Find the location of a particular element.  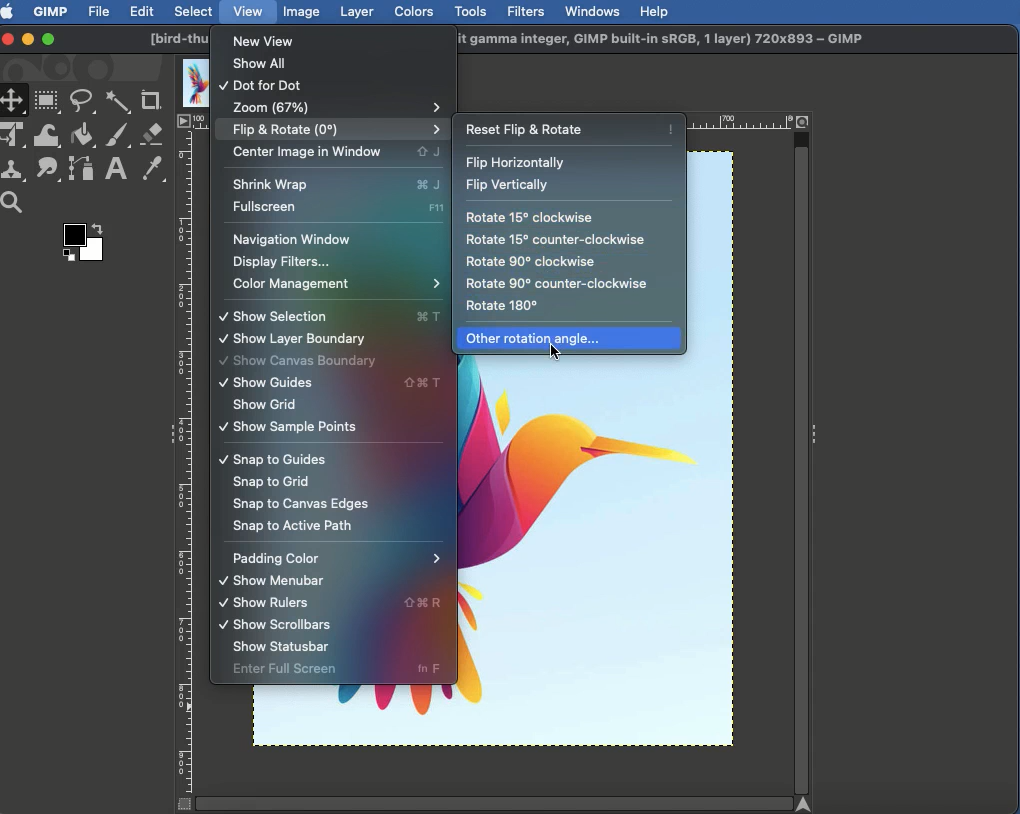

Color is located at coordinates (81, 246).